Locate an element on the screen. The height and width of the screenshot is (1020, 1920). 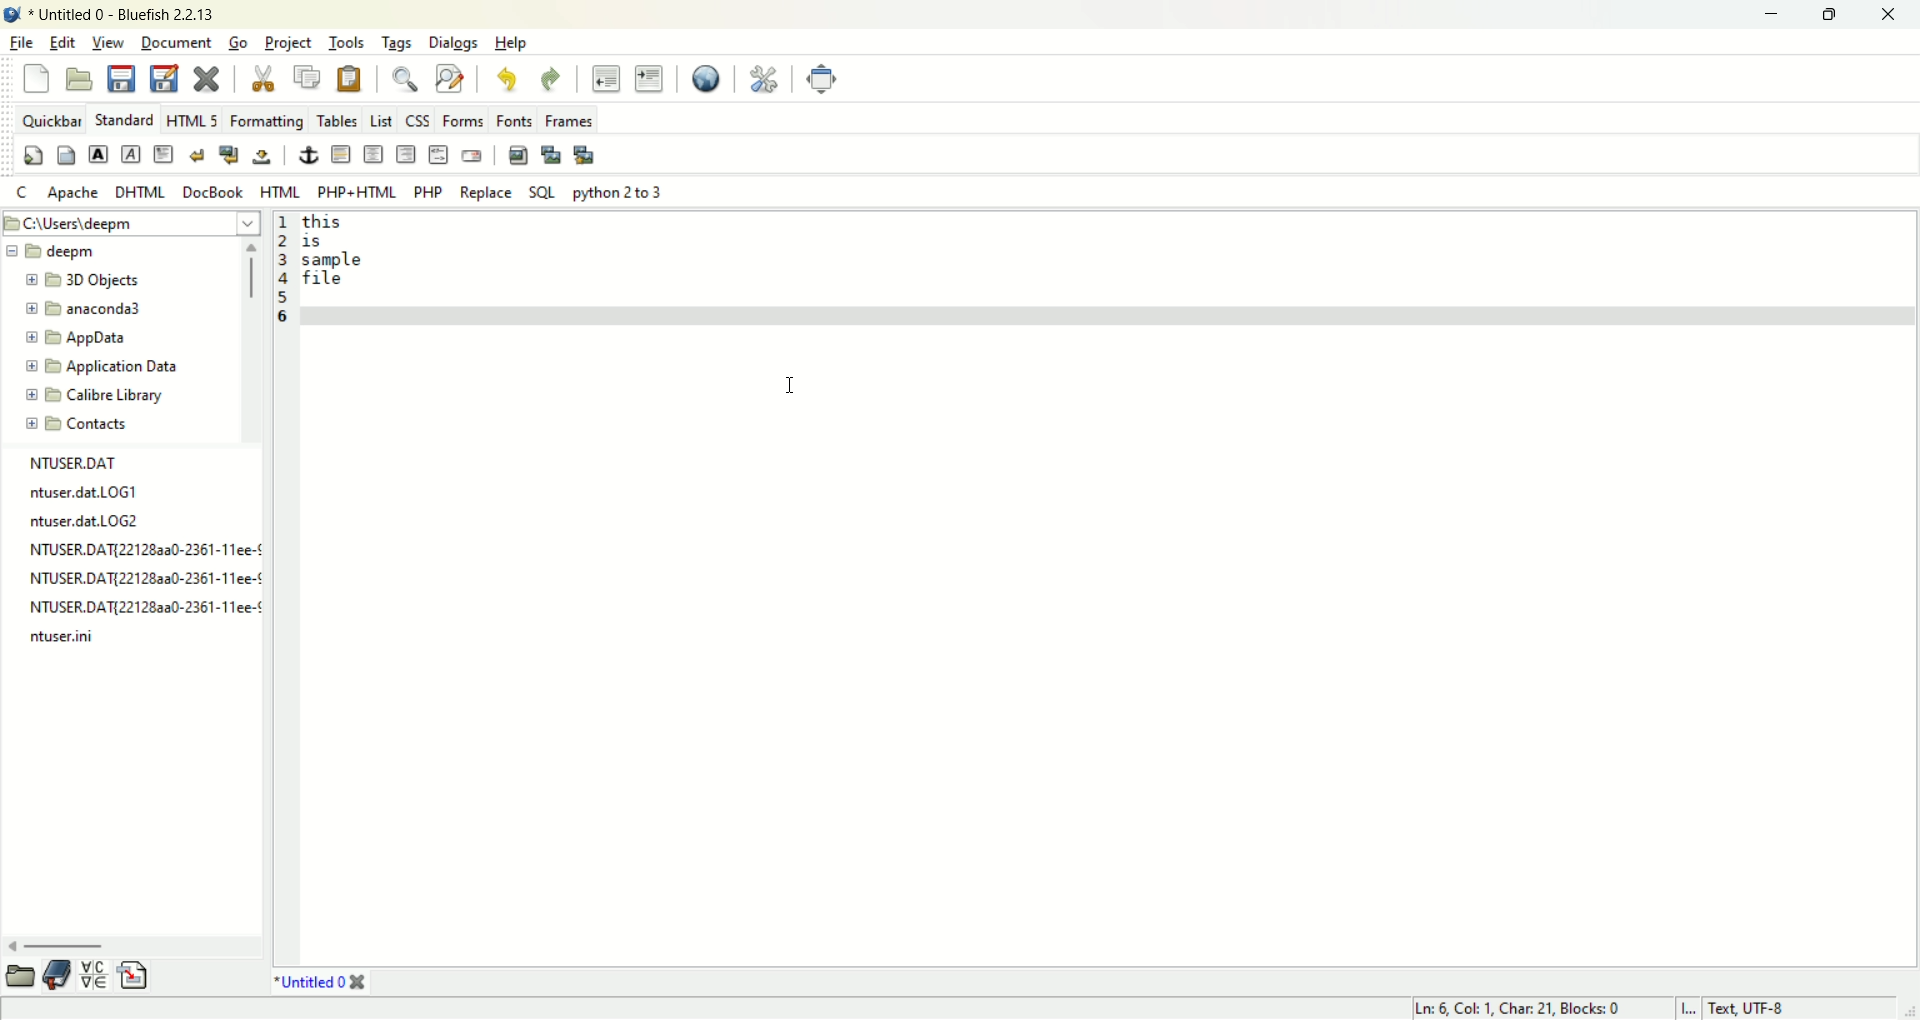
logo is located at coordinates (13, 15).